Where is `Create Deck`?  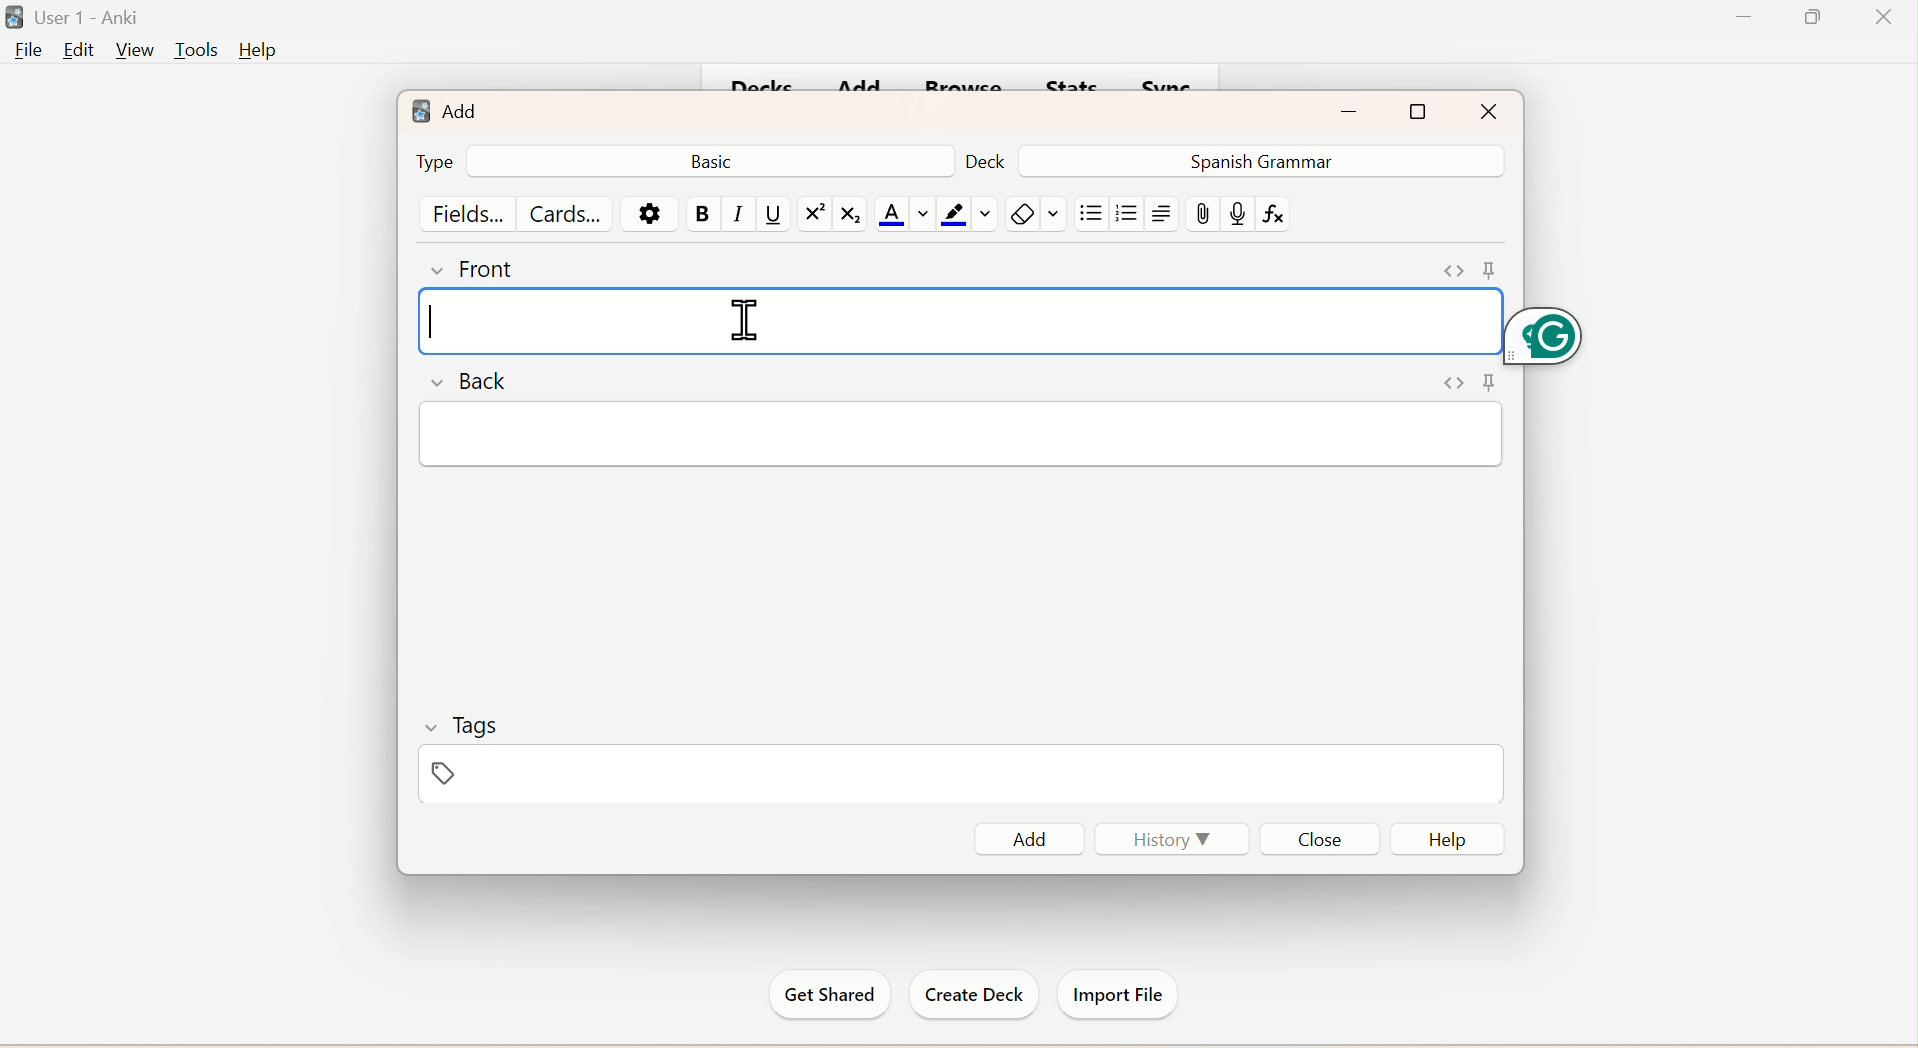
Create Deck is located at coordinates (968, 995).